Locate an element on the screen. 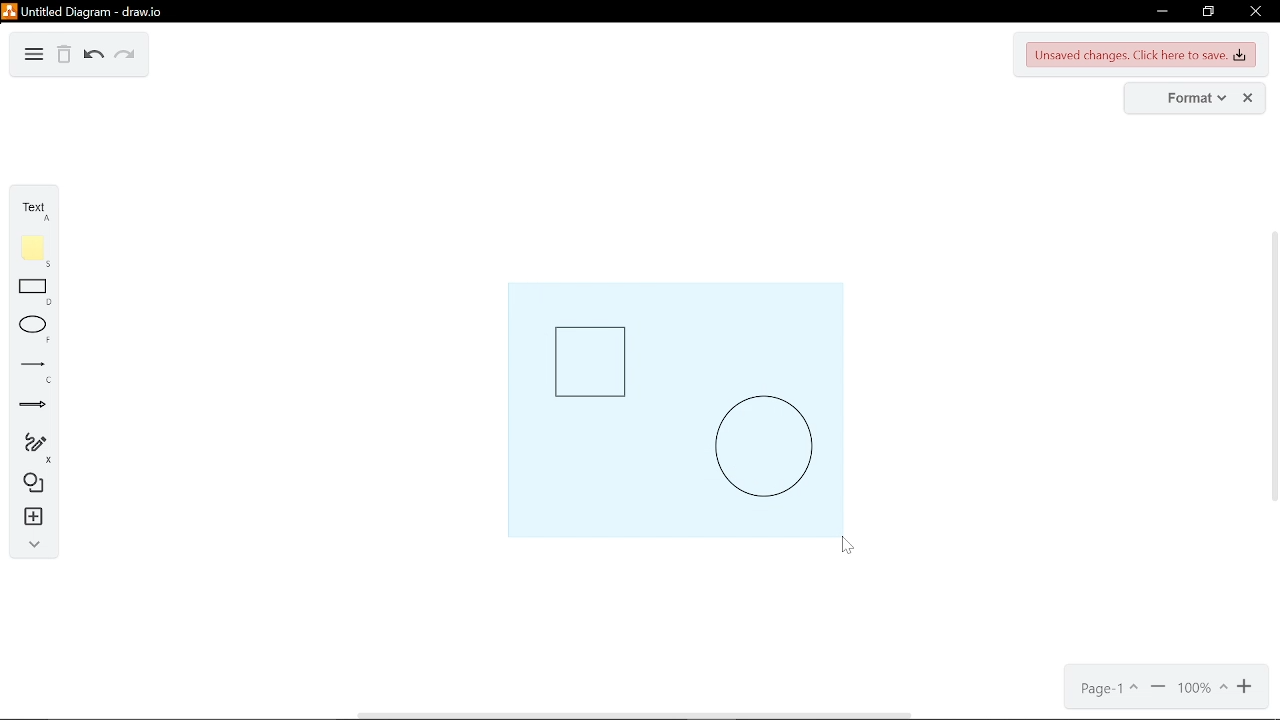 The width and height of the screenshot is (1280, 720). shapes is located at coordinates (30, 486).